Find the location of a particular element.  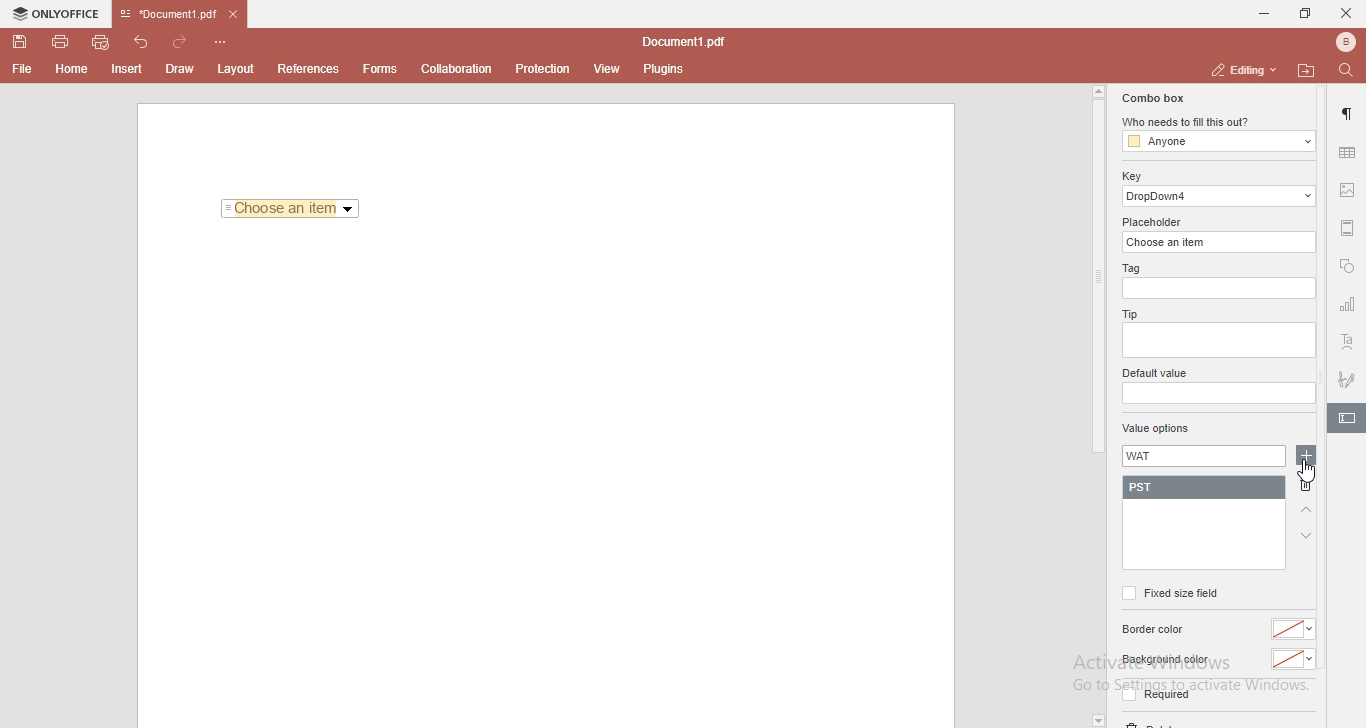

undo is located at coordinates (144, 40).